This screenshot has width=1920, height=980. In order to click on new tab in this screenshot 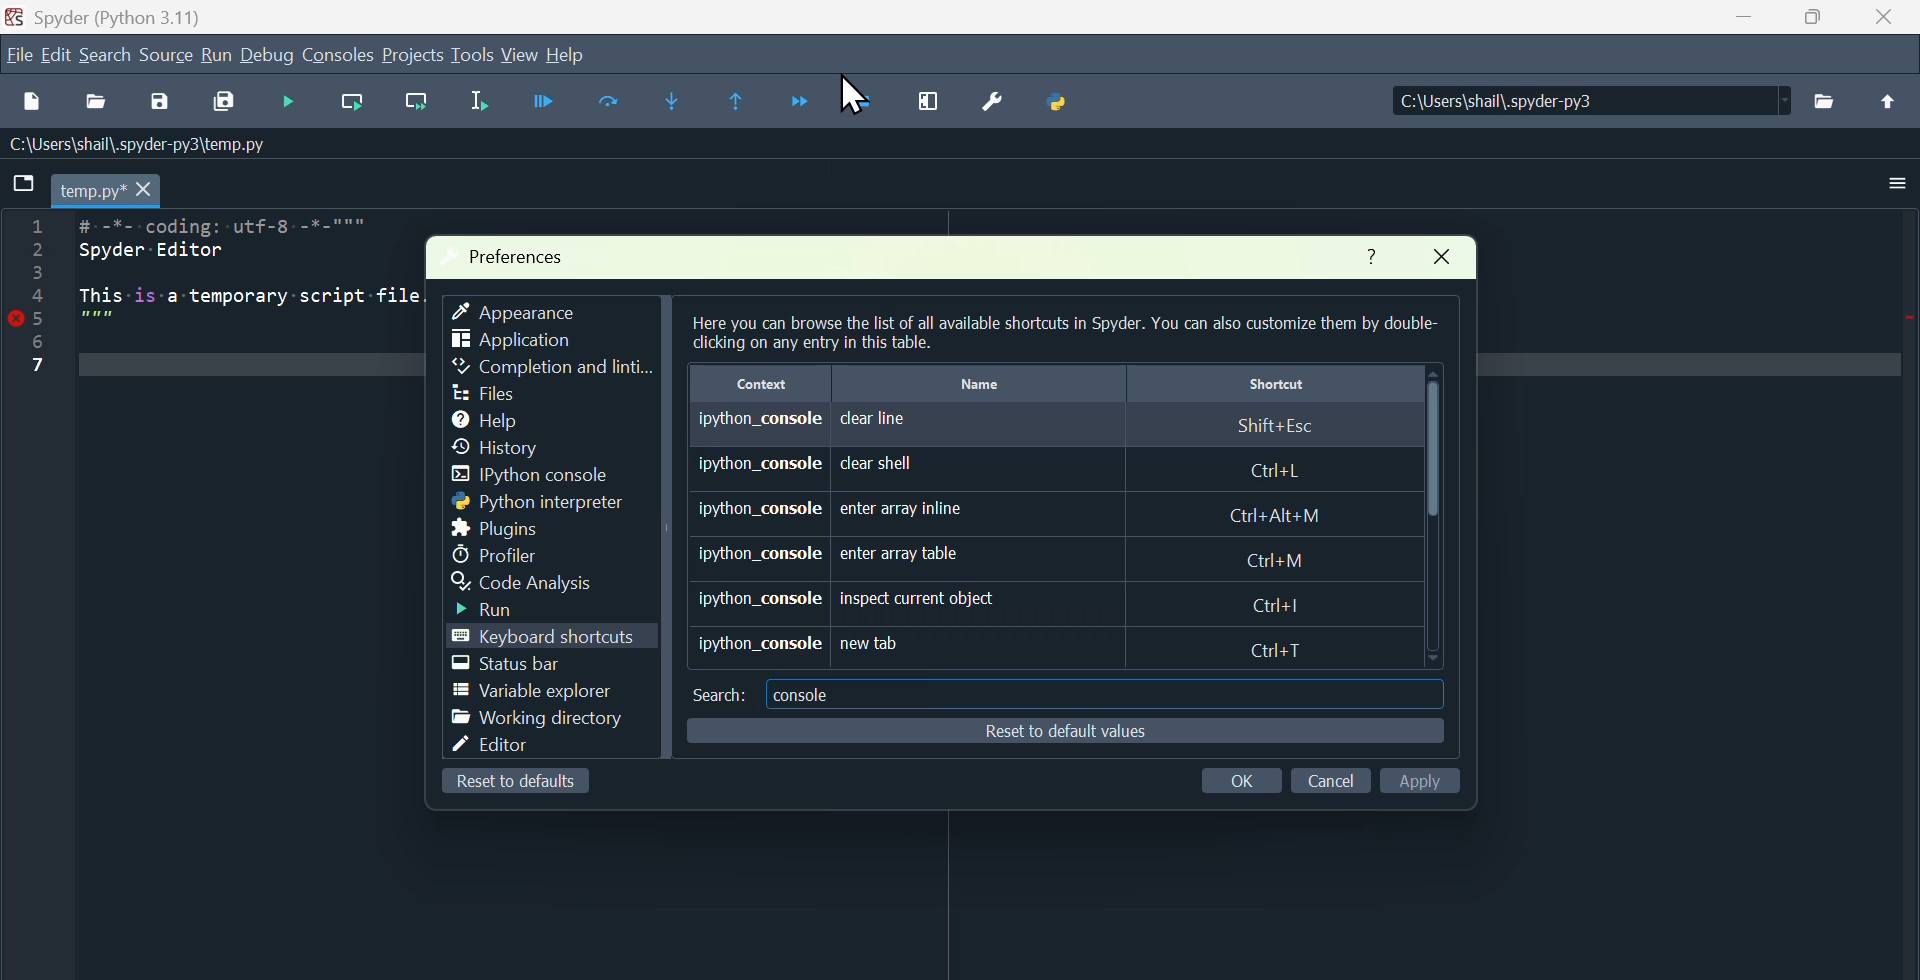, I will do `click(1004, 647)`.